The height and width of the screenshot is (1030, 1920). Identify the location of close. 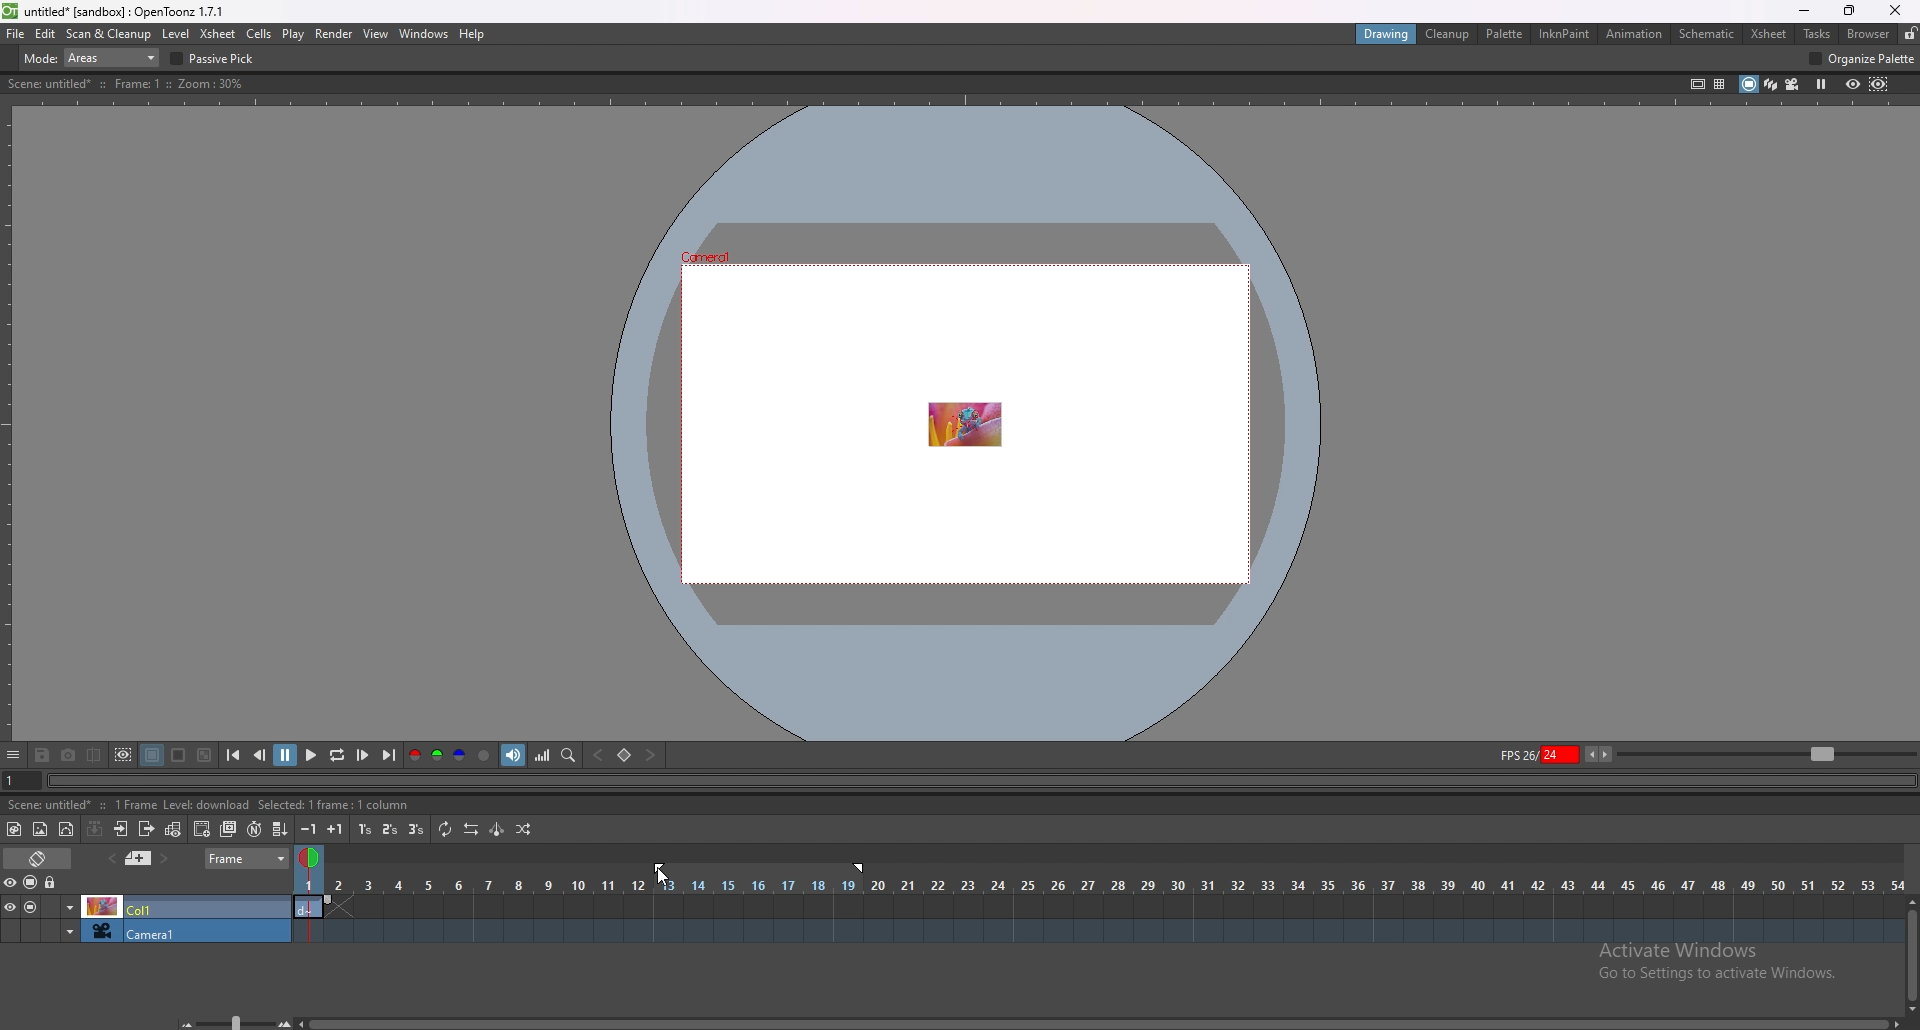
(1896, 10).